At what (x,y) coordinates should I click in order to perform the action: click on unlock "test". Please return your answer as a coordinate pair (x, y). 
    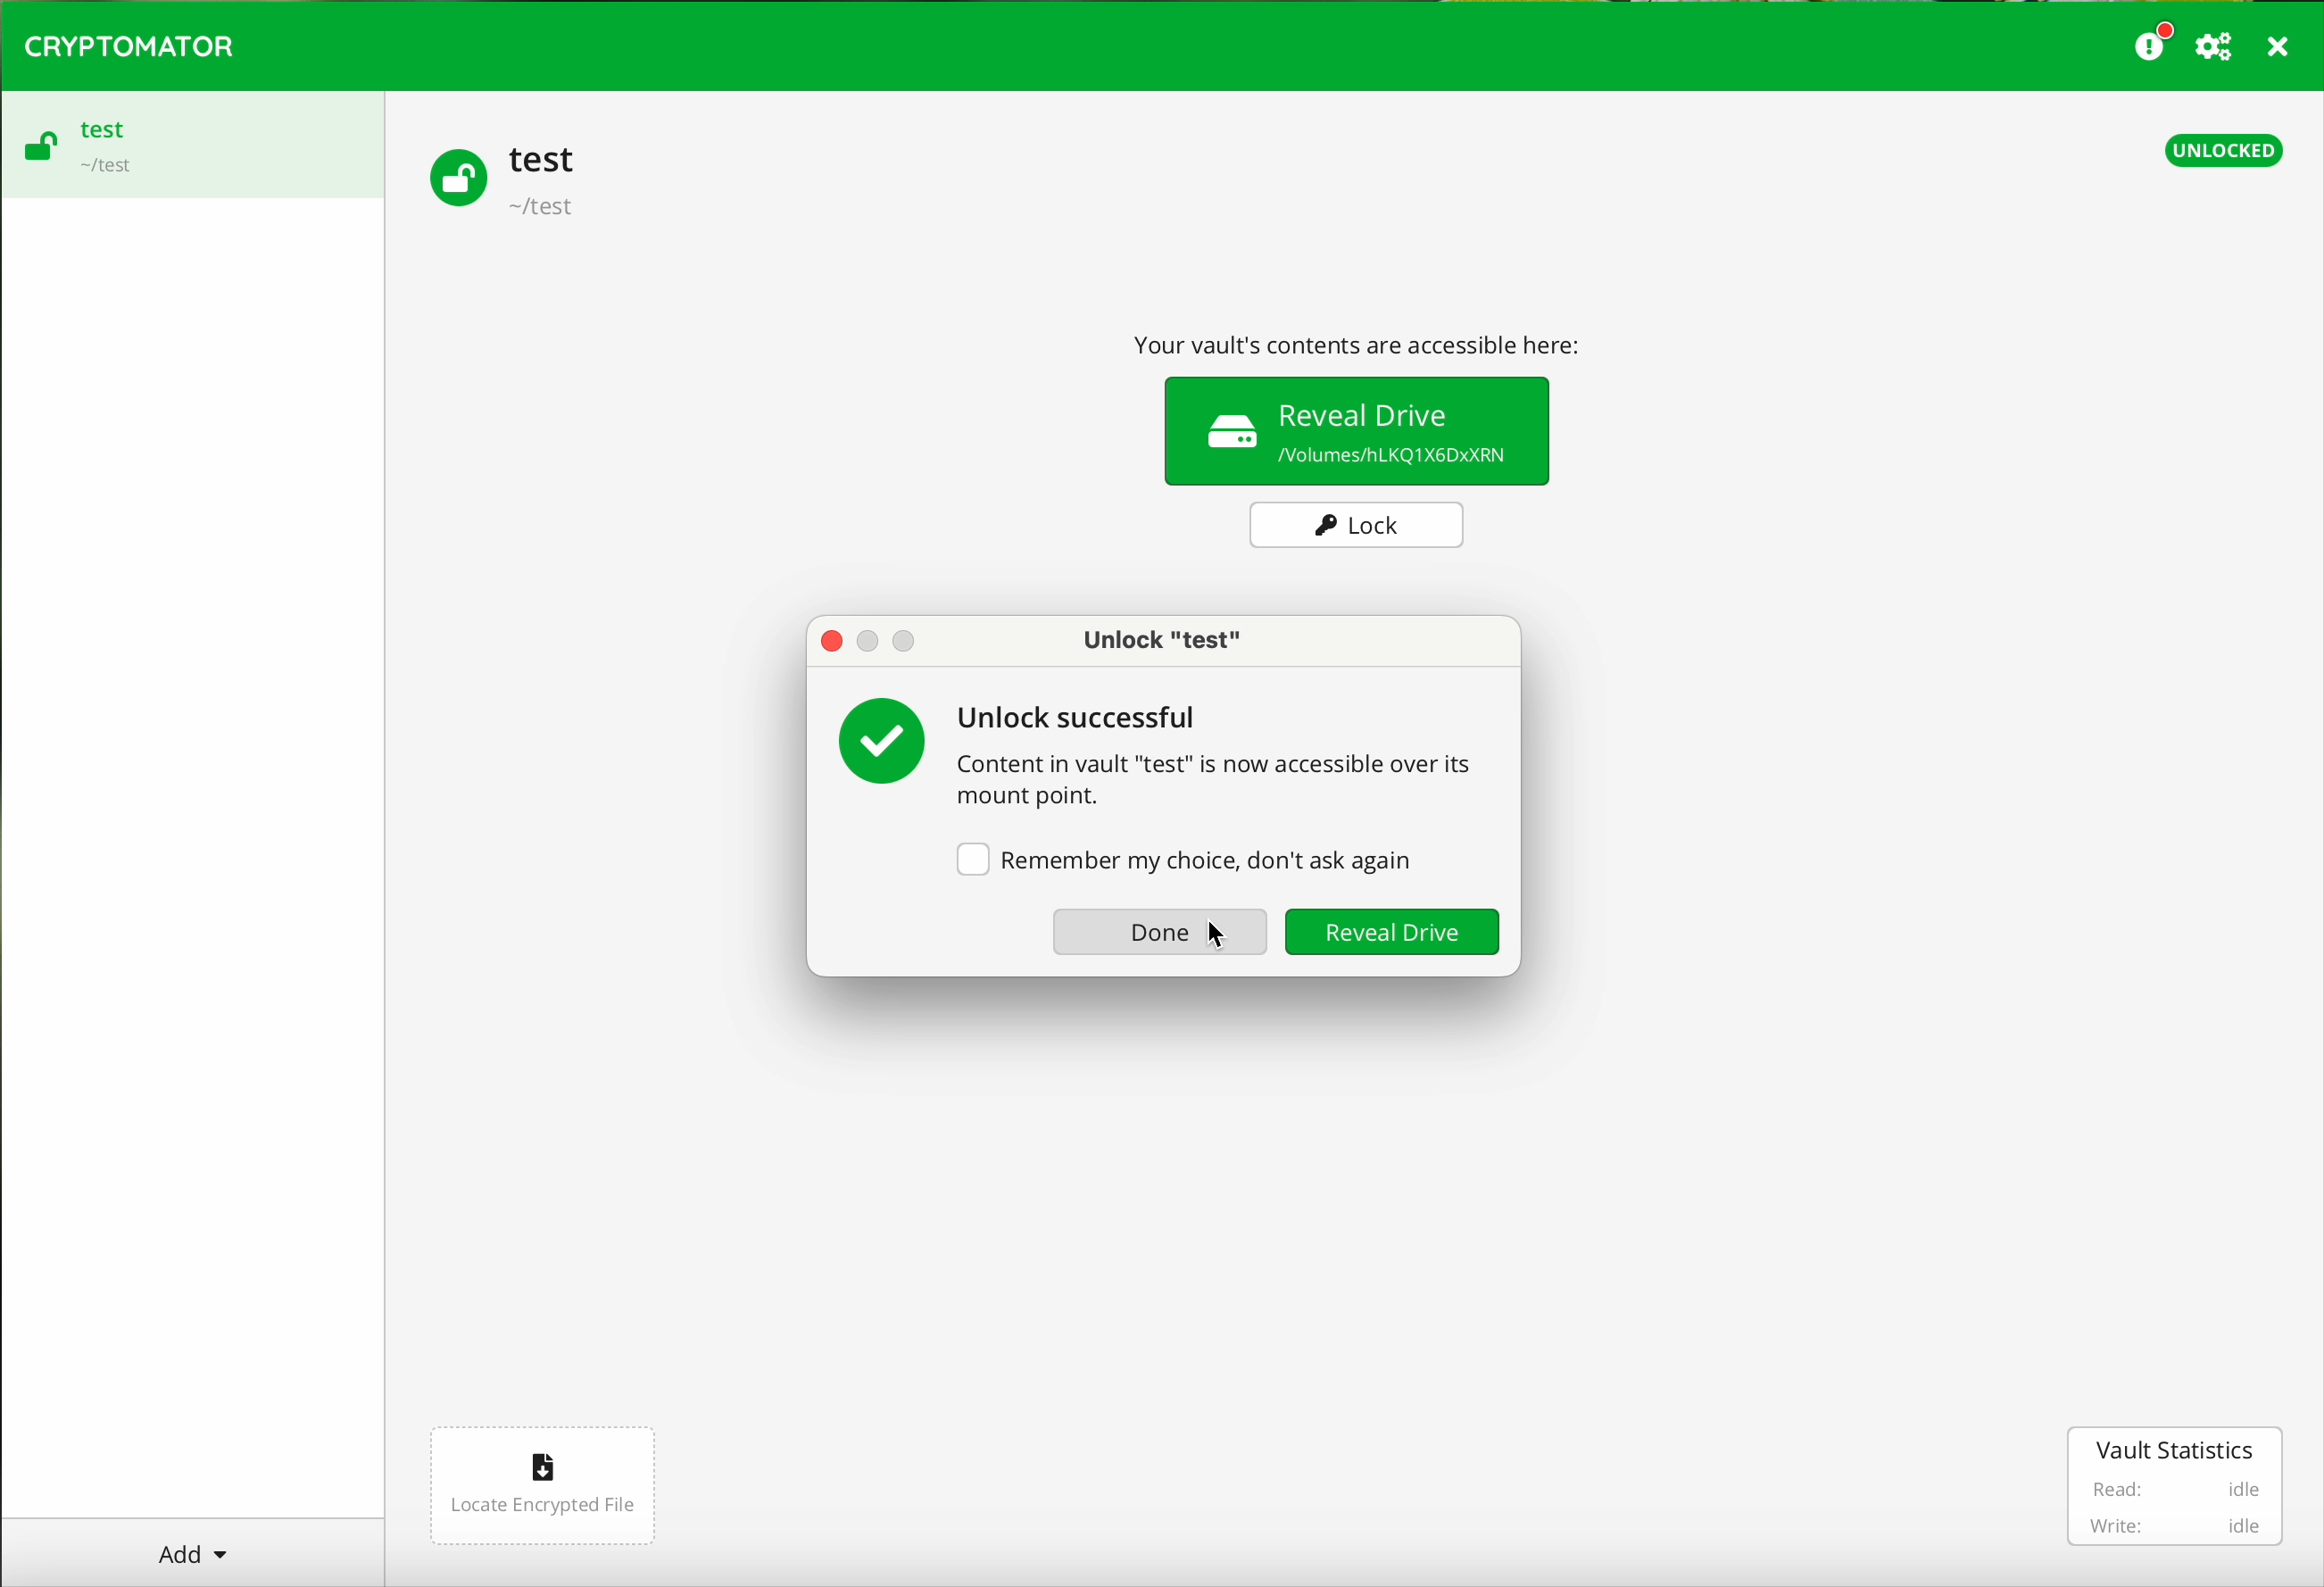
    Looking at the image, I should click on (1155, 644).